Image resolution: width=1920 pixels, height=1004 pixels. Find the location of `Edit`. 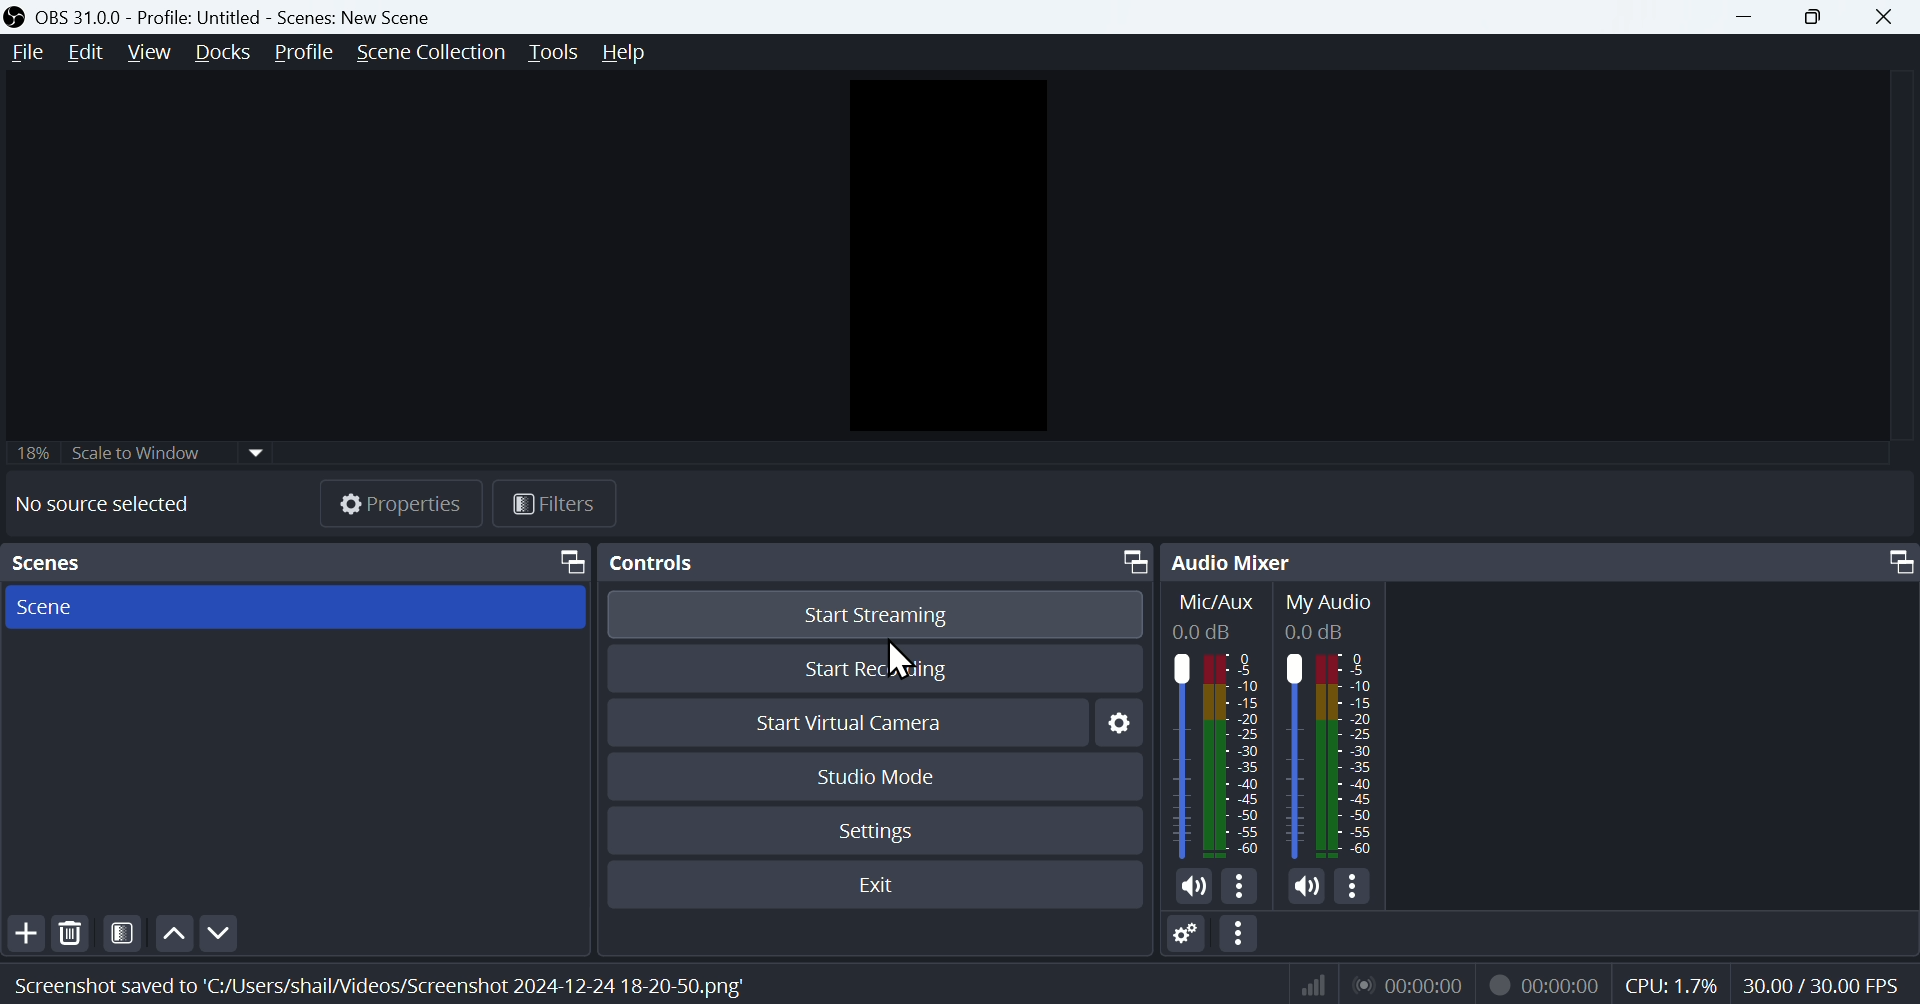

Edit is located at coordinates (84, 52).